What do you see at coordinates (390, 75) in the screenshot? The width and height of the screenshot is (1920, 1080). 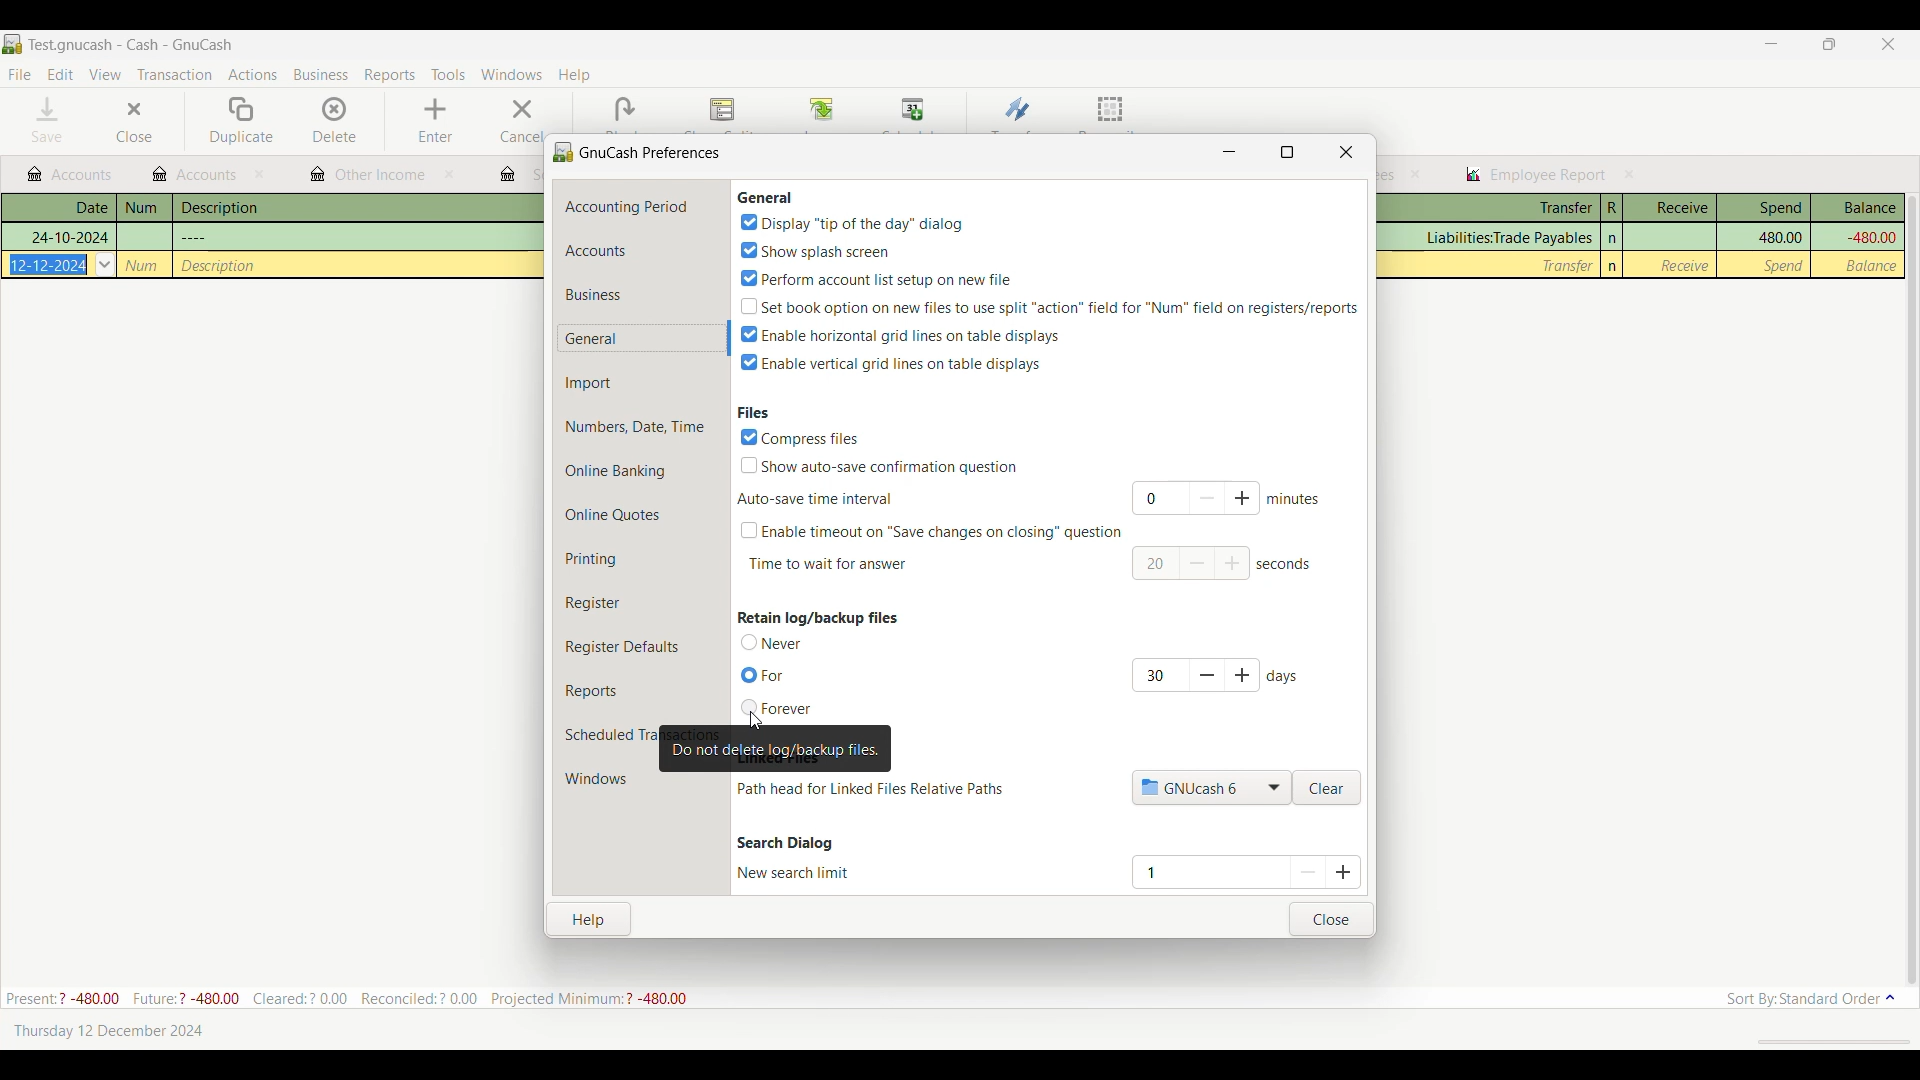 I see `Reports menu` at bounding box center [390, 75].